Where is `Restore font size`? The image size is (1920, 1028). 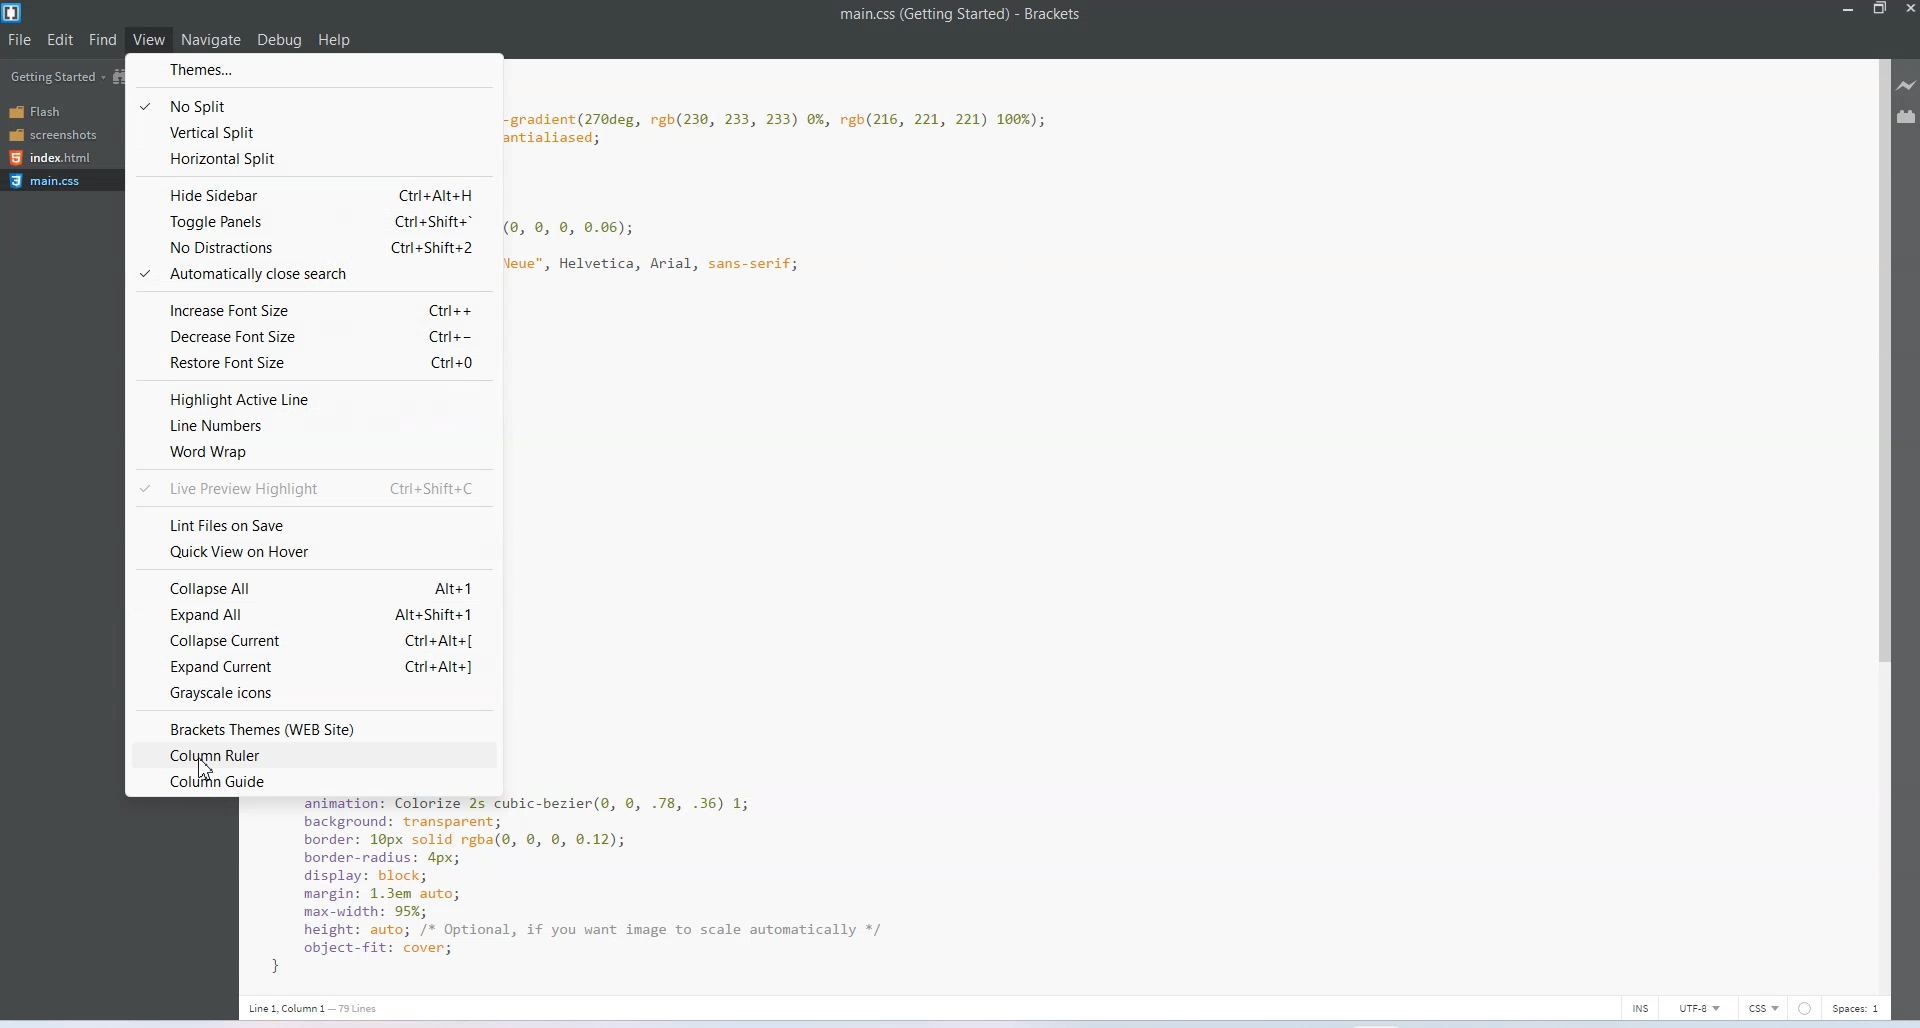
Restore font size is located at coordinates (313, 365).